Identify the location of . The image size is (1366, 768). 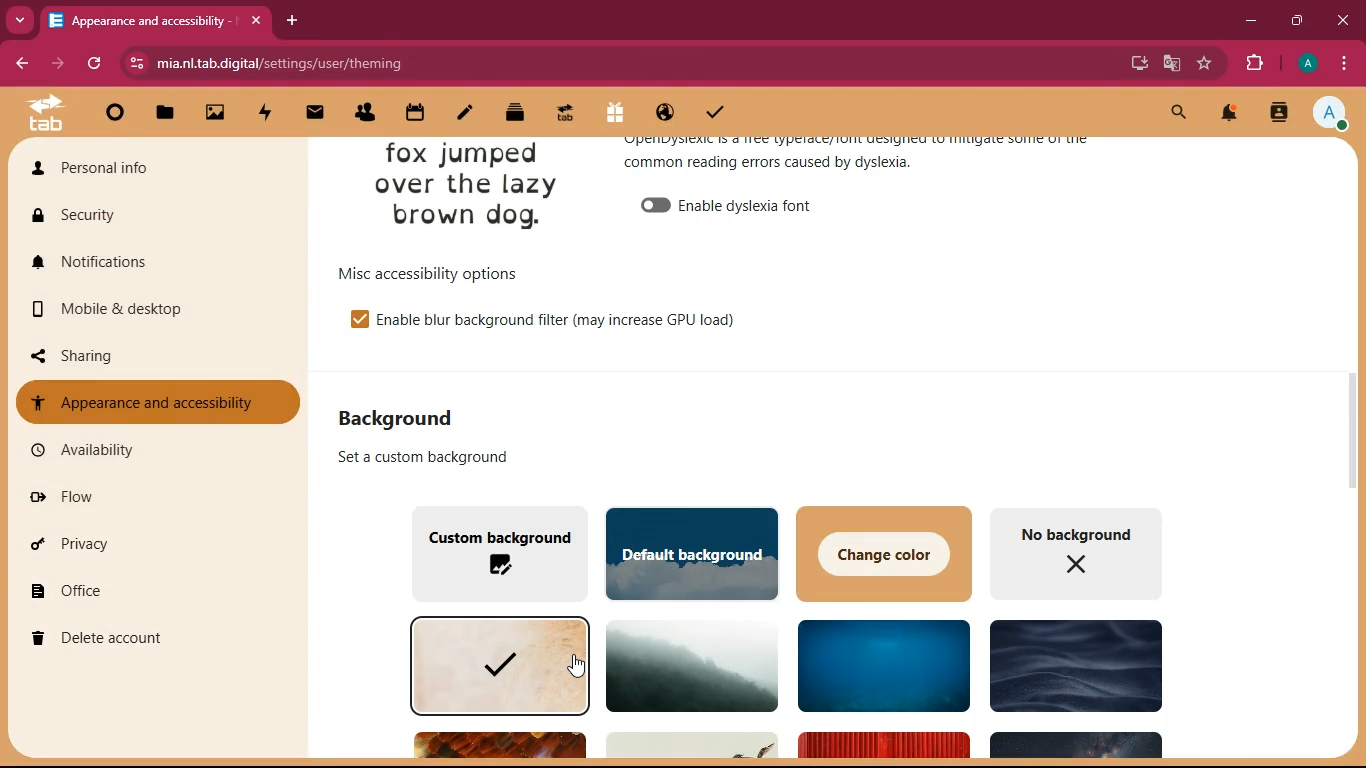
(881, 747).